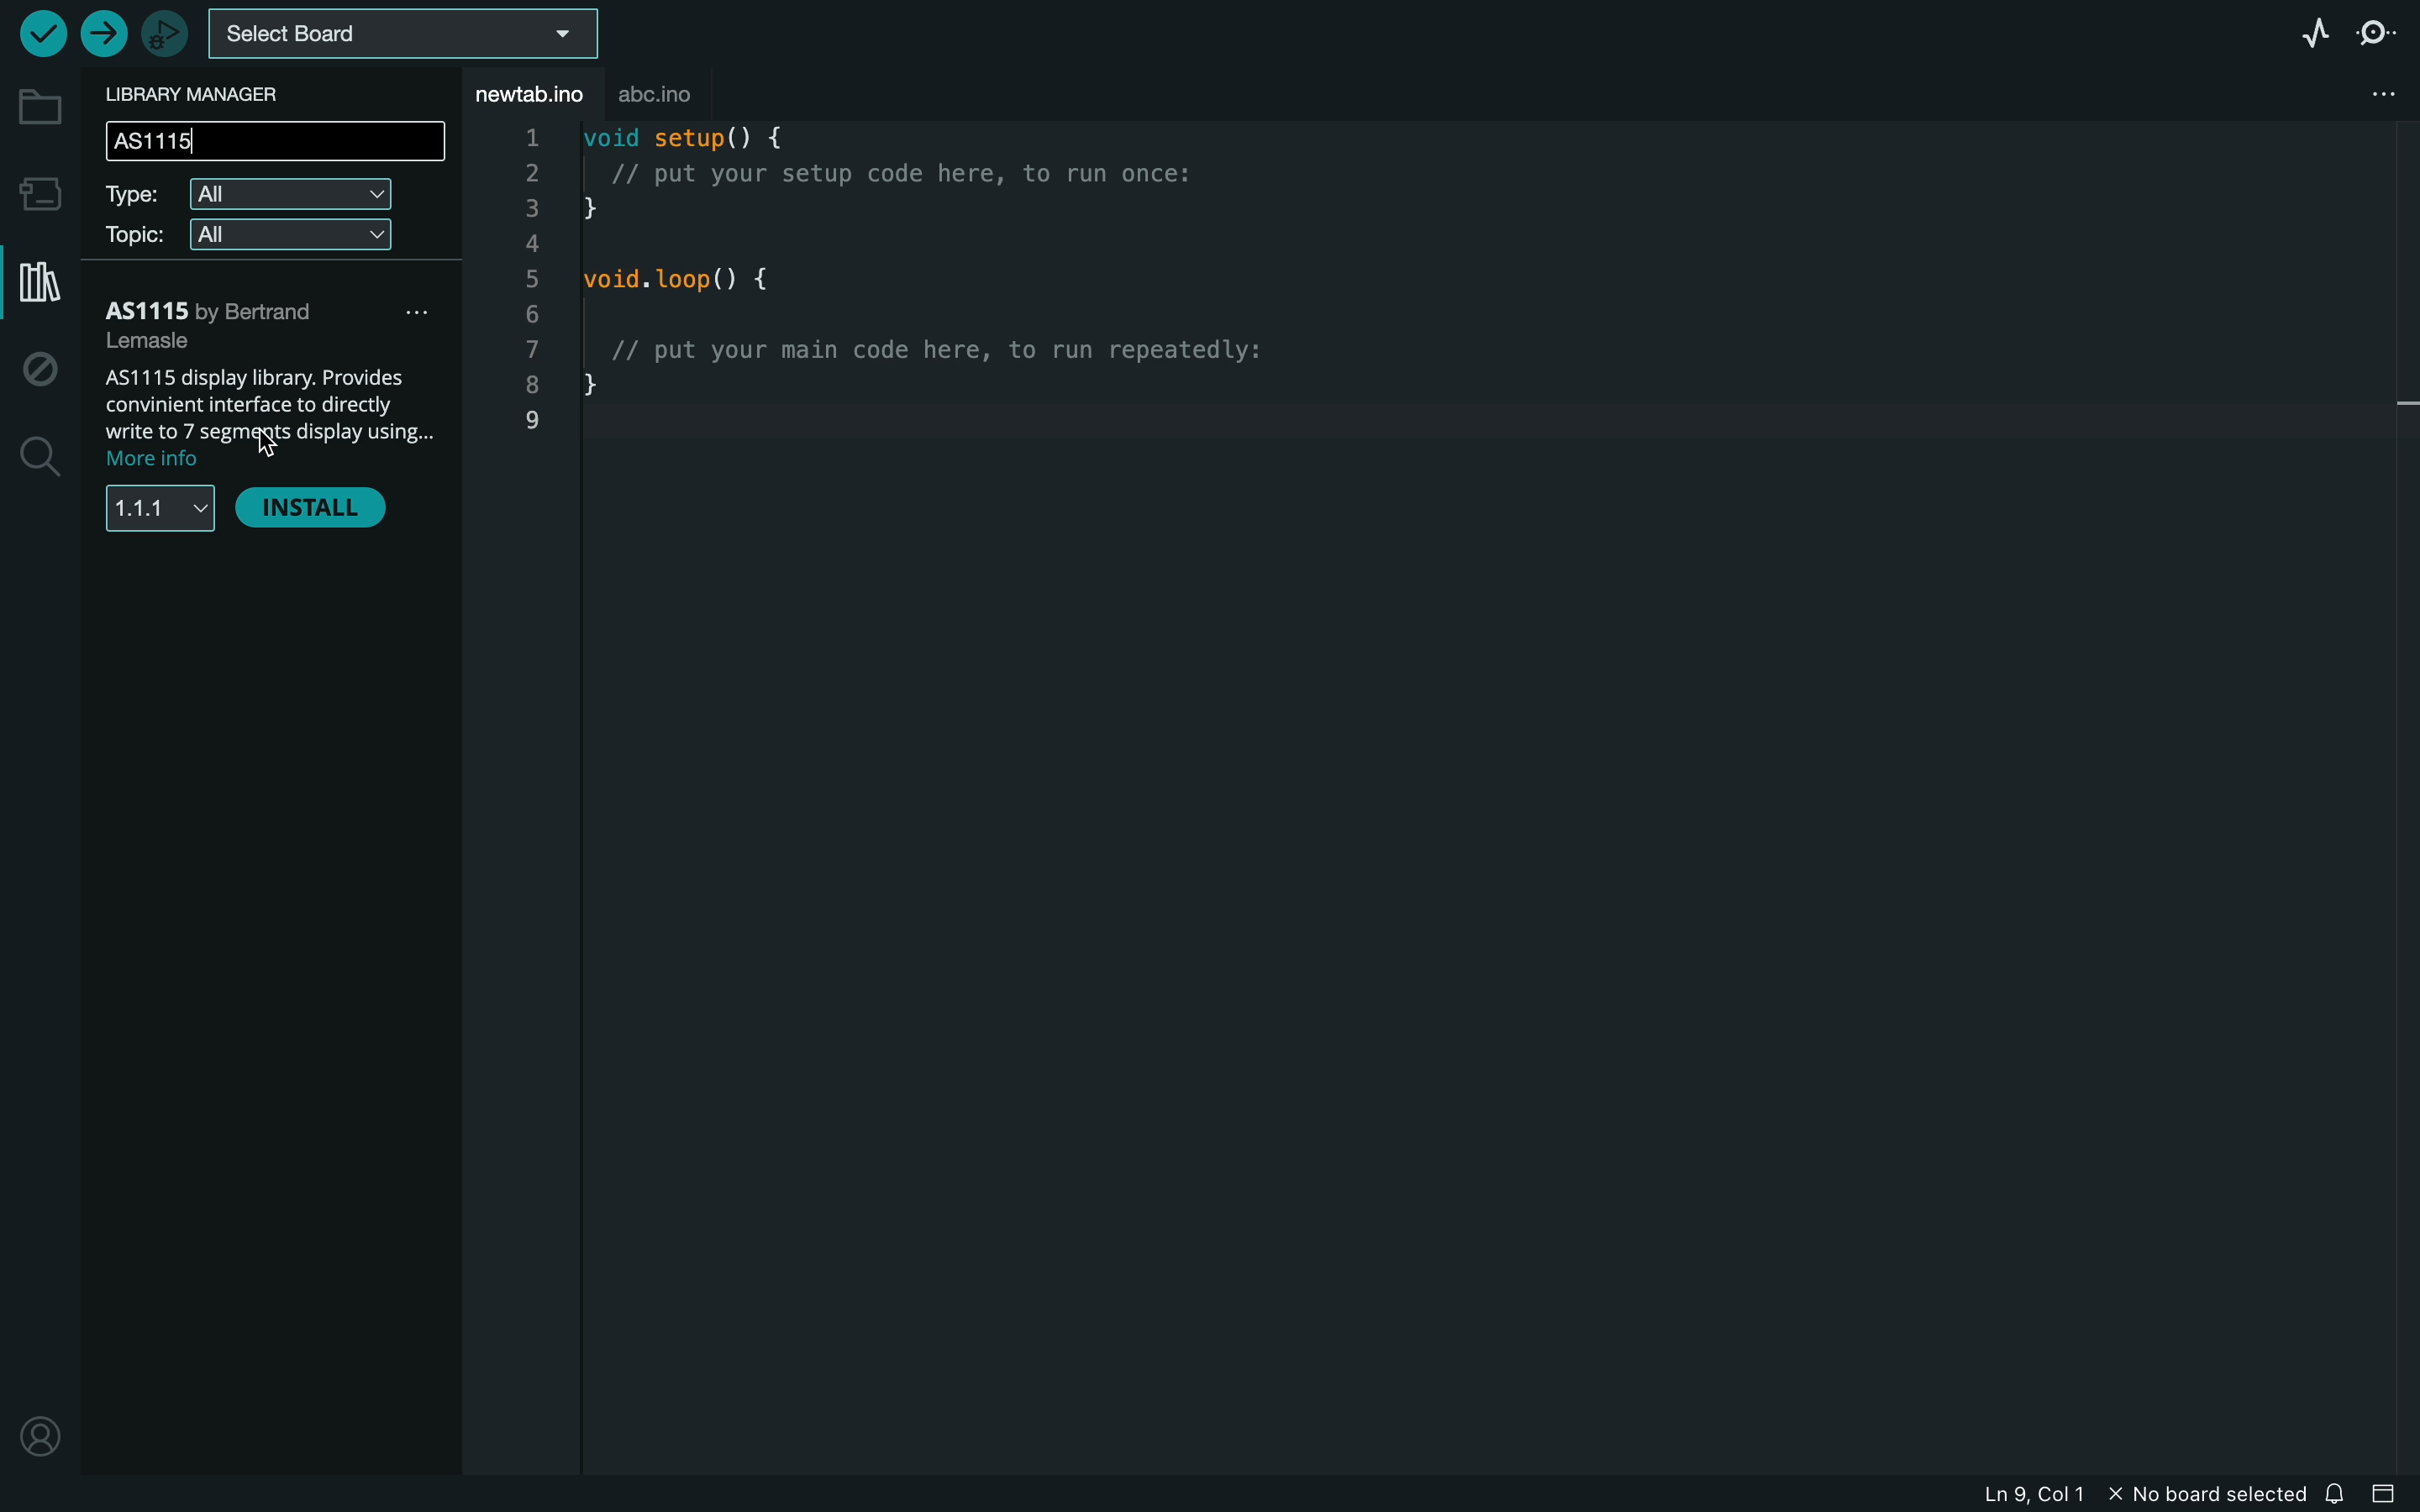 This screenshot has height=1512, width=2420. I want to click on debugger, so click(168, 32).